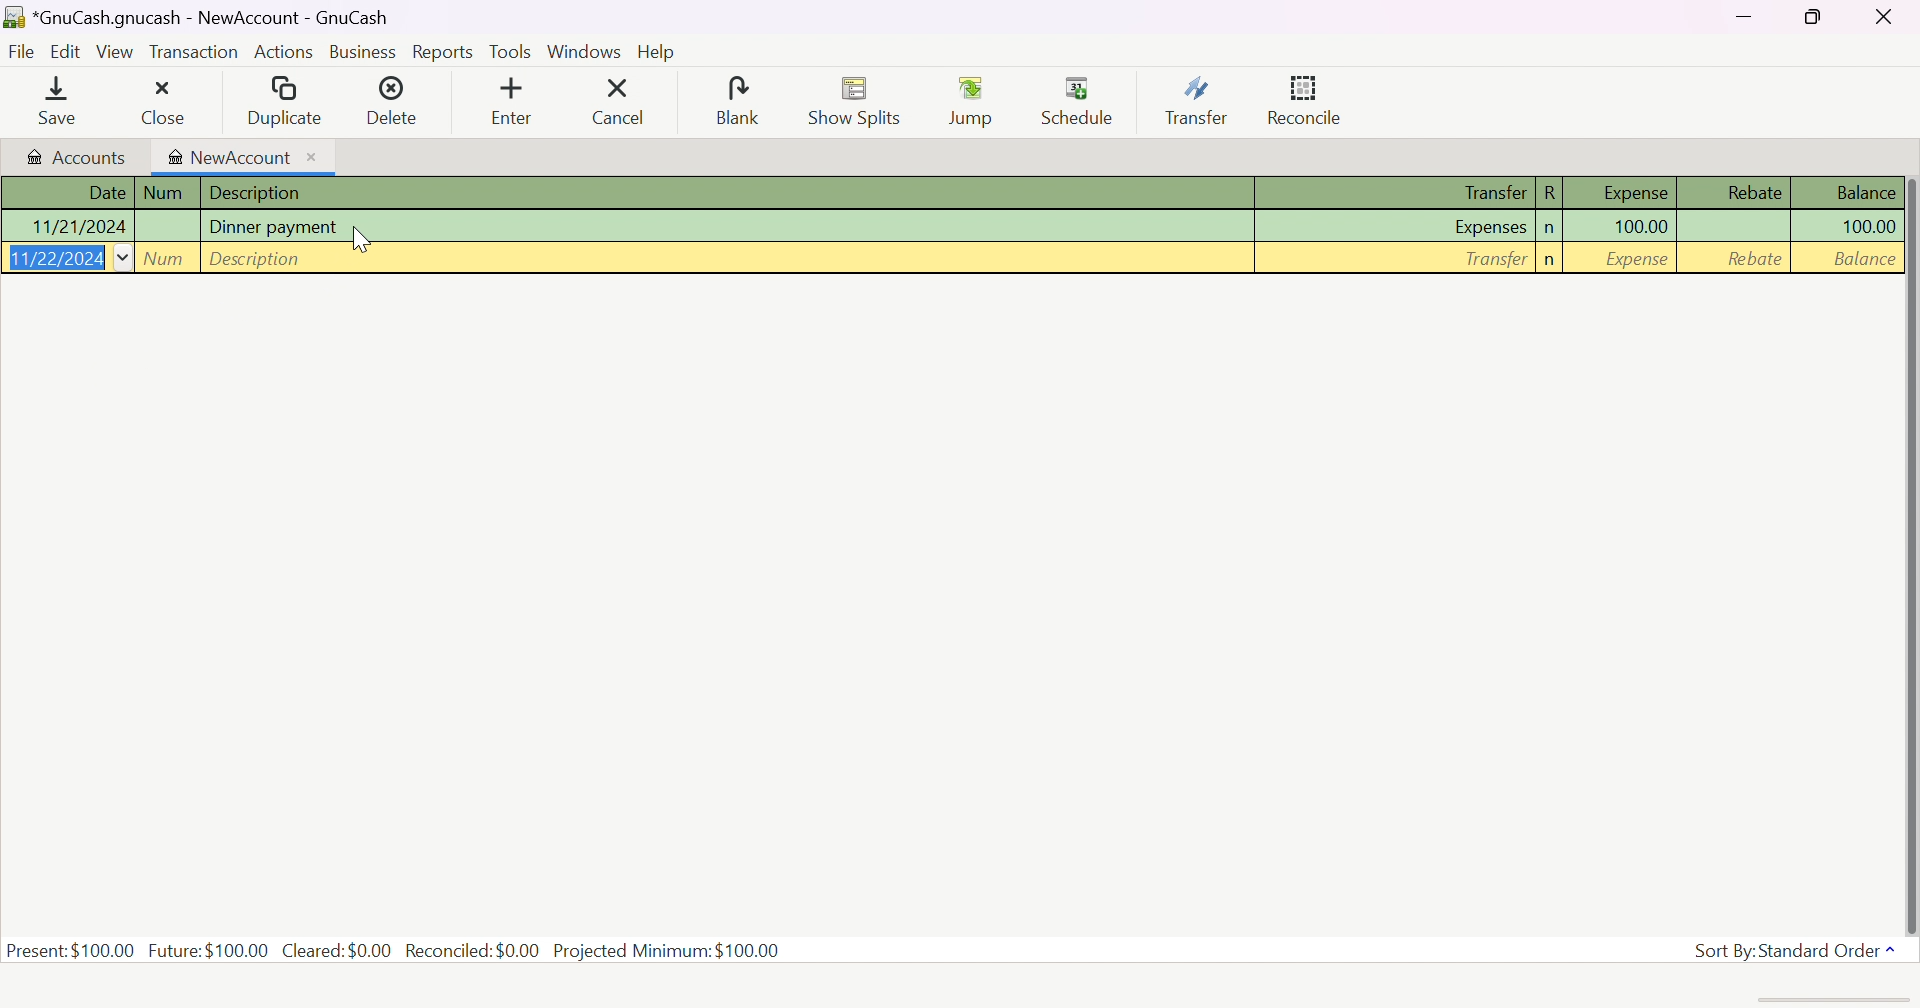 This screenshot has height=1008, width=1920. Describe the element at coordinates (475, 950) in the screenshot. I see `Reconciled: $0.00` at that location.